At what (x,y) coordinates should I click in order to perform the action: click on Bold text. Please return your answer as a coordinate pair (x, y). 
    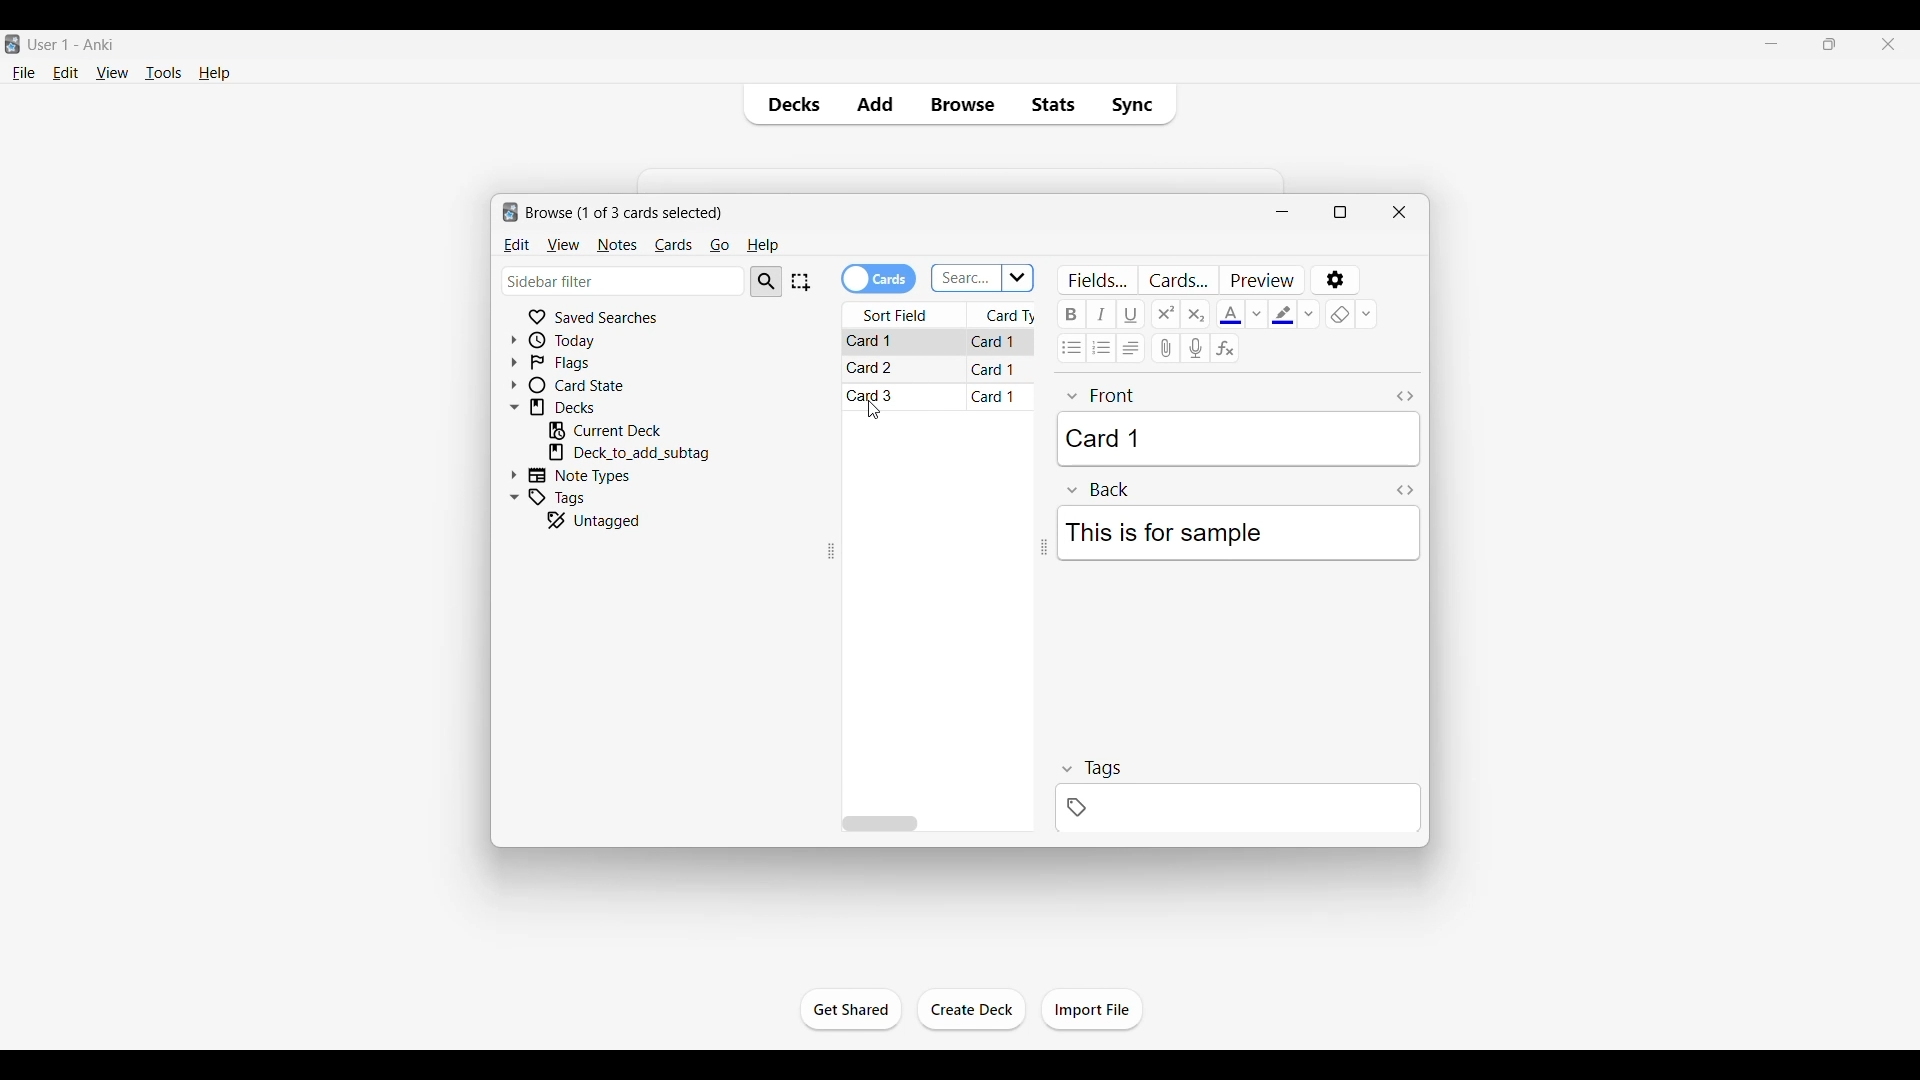
    Looking at the image, I should click on (1071, 314).